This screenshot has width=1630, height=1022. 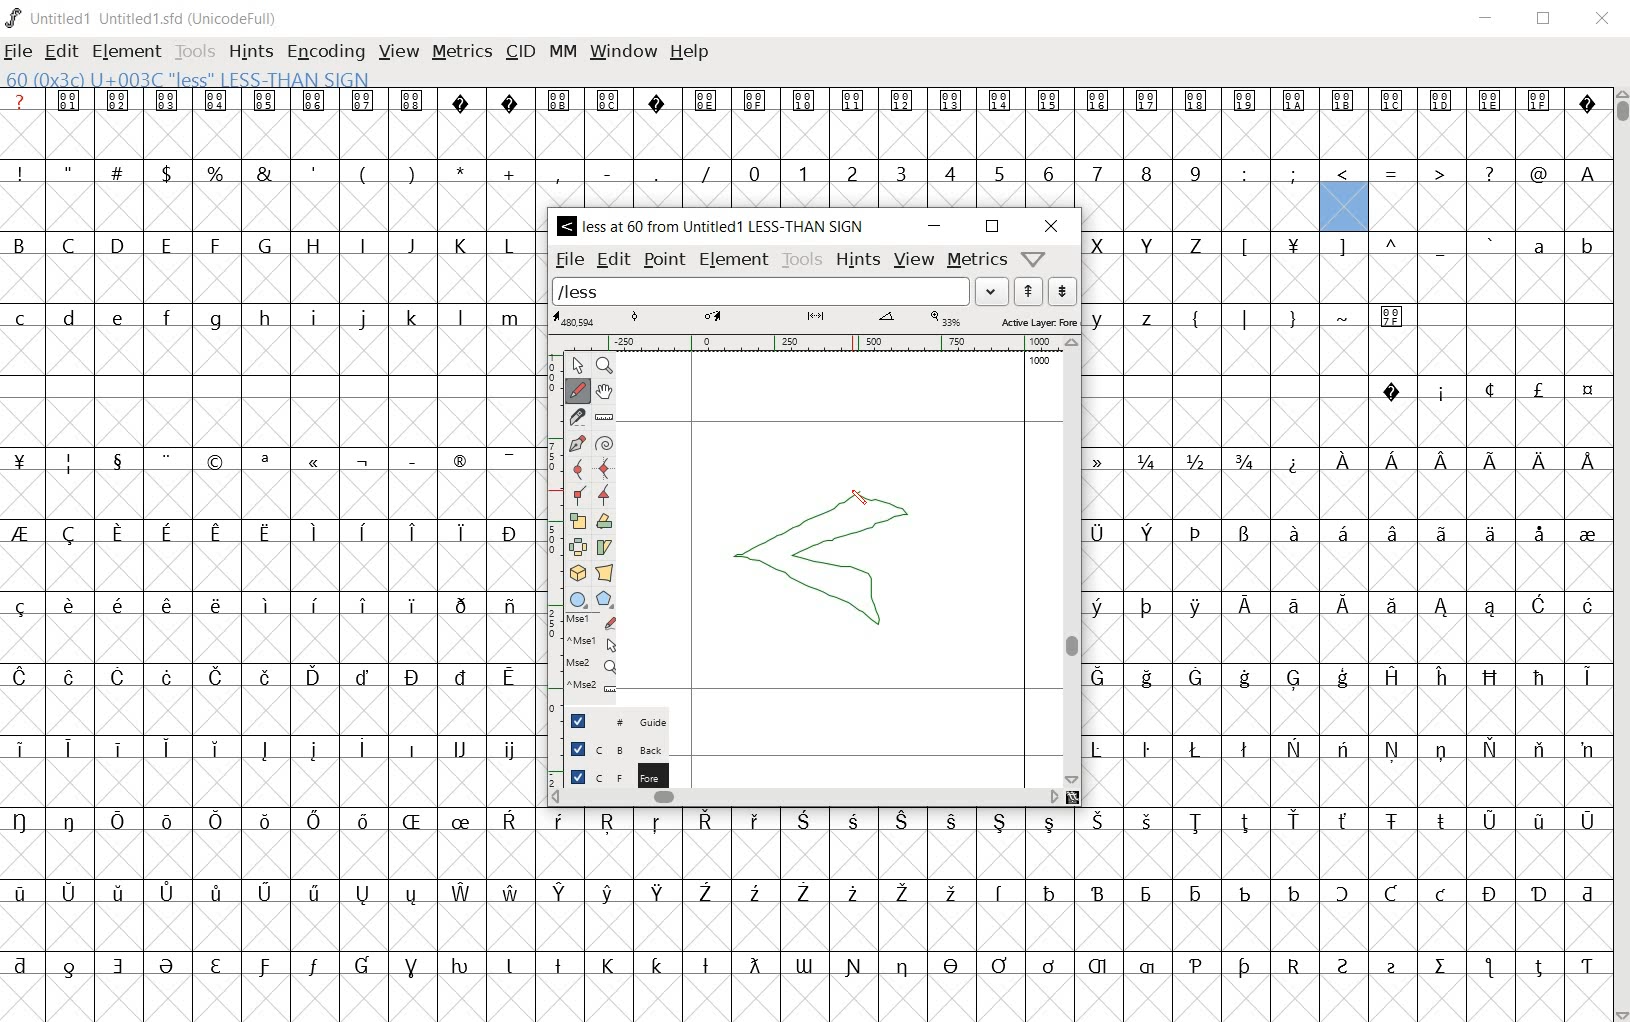 What do you see at coordinates (188, 77) in the screenshot?
I see `60 (0*3c) U+003c "less" LESS-THAN-SIGN` at bounding box center [188, 77].